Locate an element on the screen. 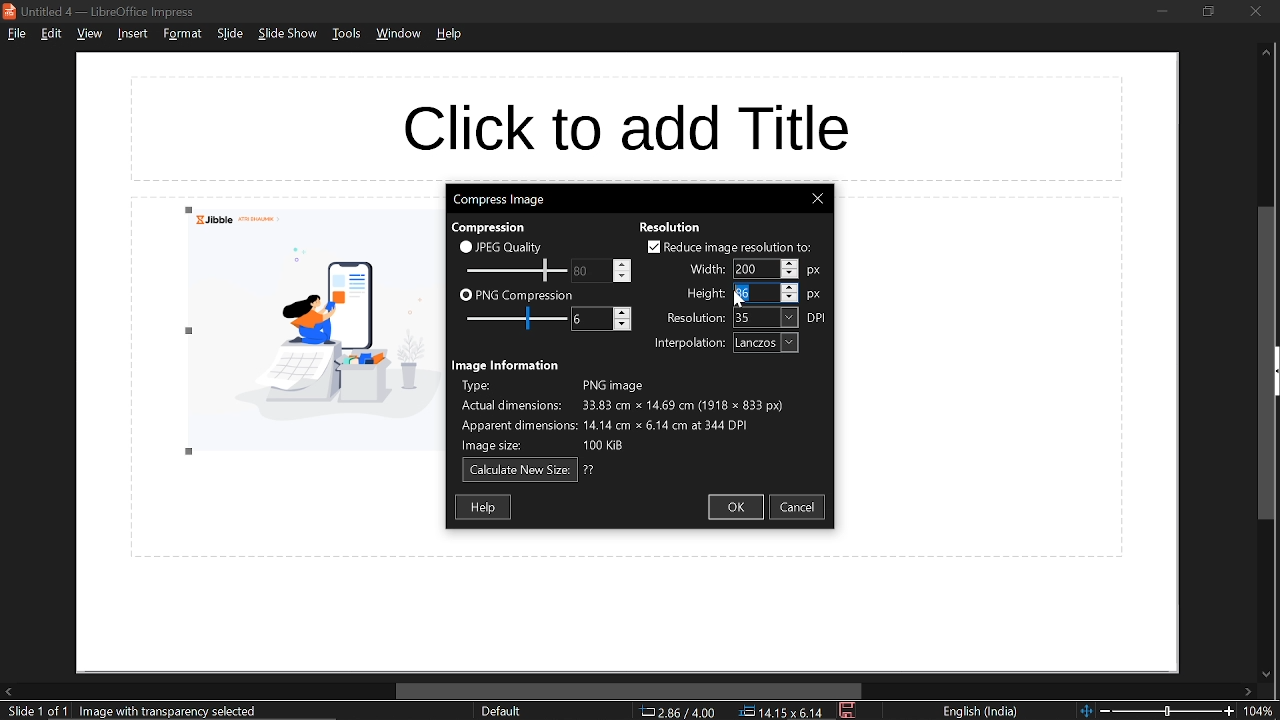 Image resolution: width=1280 pixels, height=720 pixels. close is located at coordinates (1255, 11).